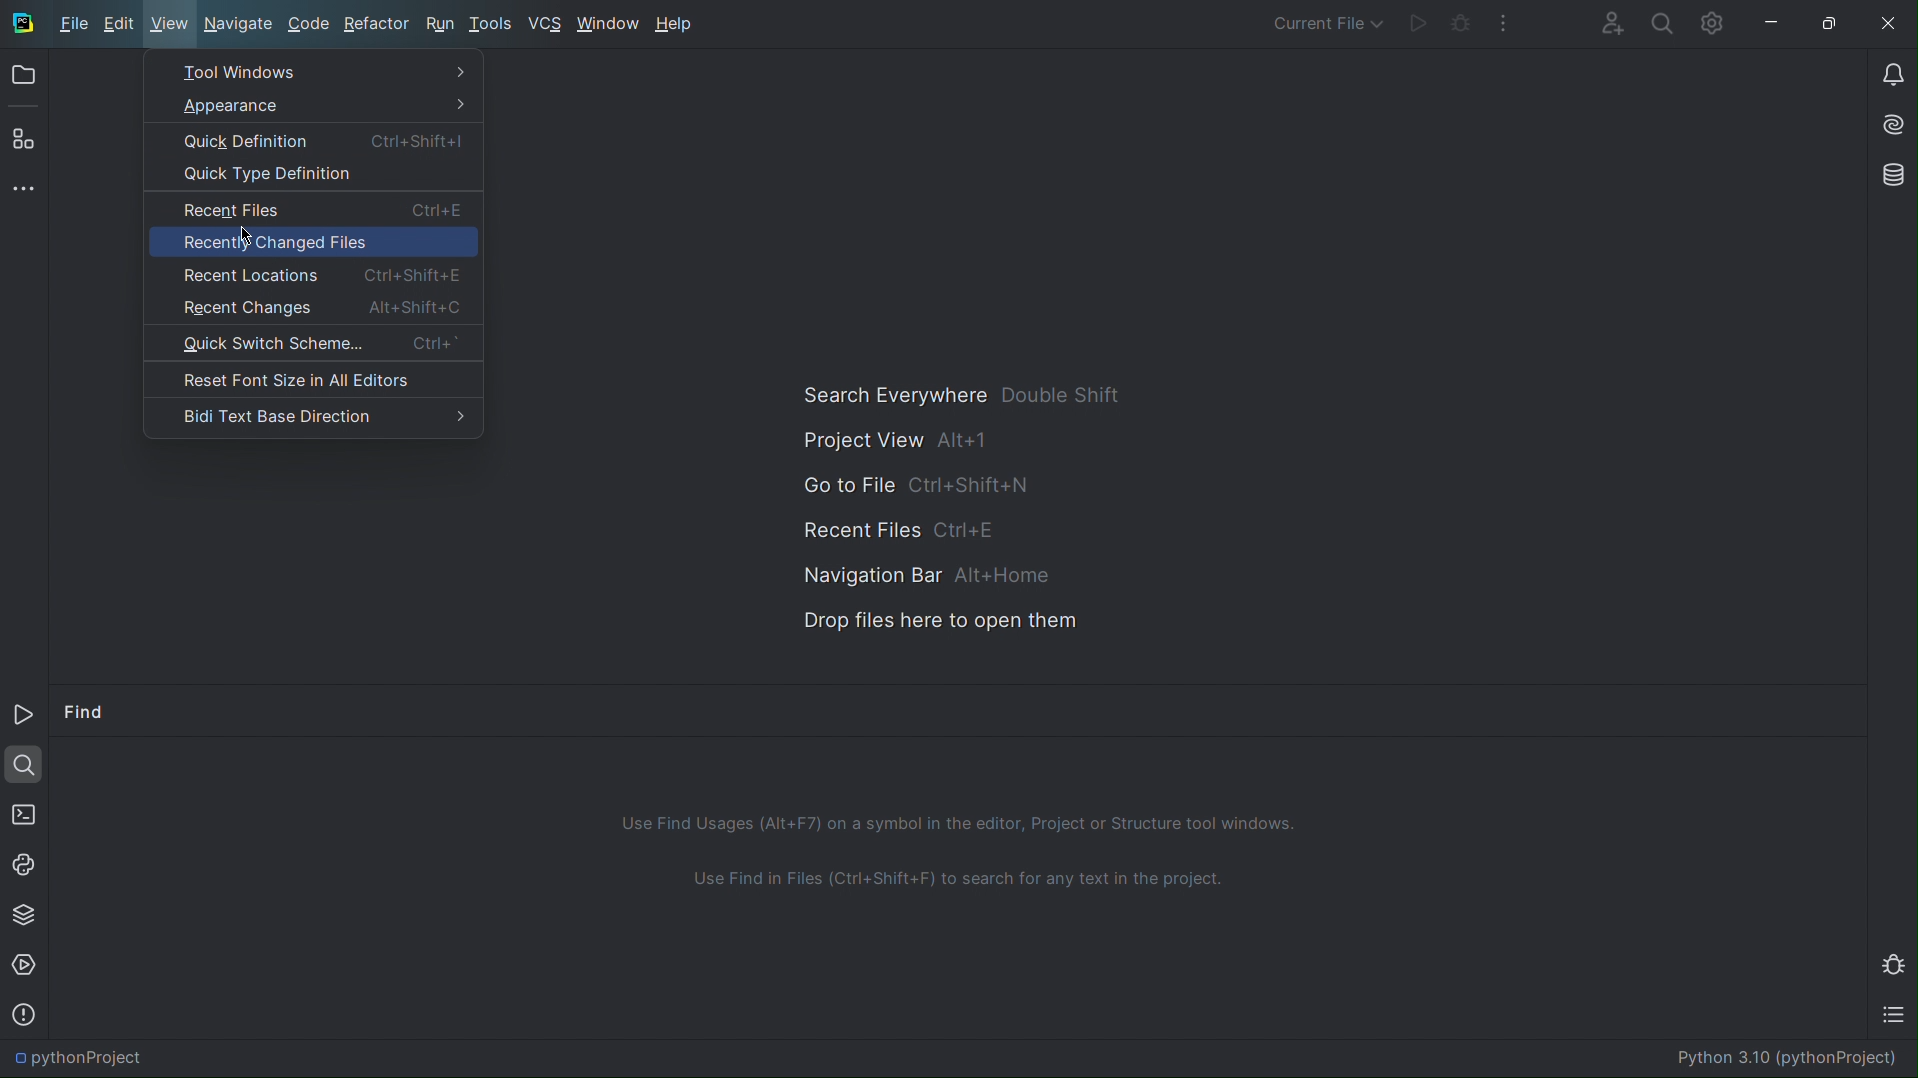 Image resolution: width=1918 pixels, height=1078 pixels. I want to click on More, so click(1803, 709).